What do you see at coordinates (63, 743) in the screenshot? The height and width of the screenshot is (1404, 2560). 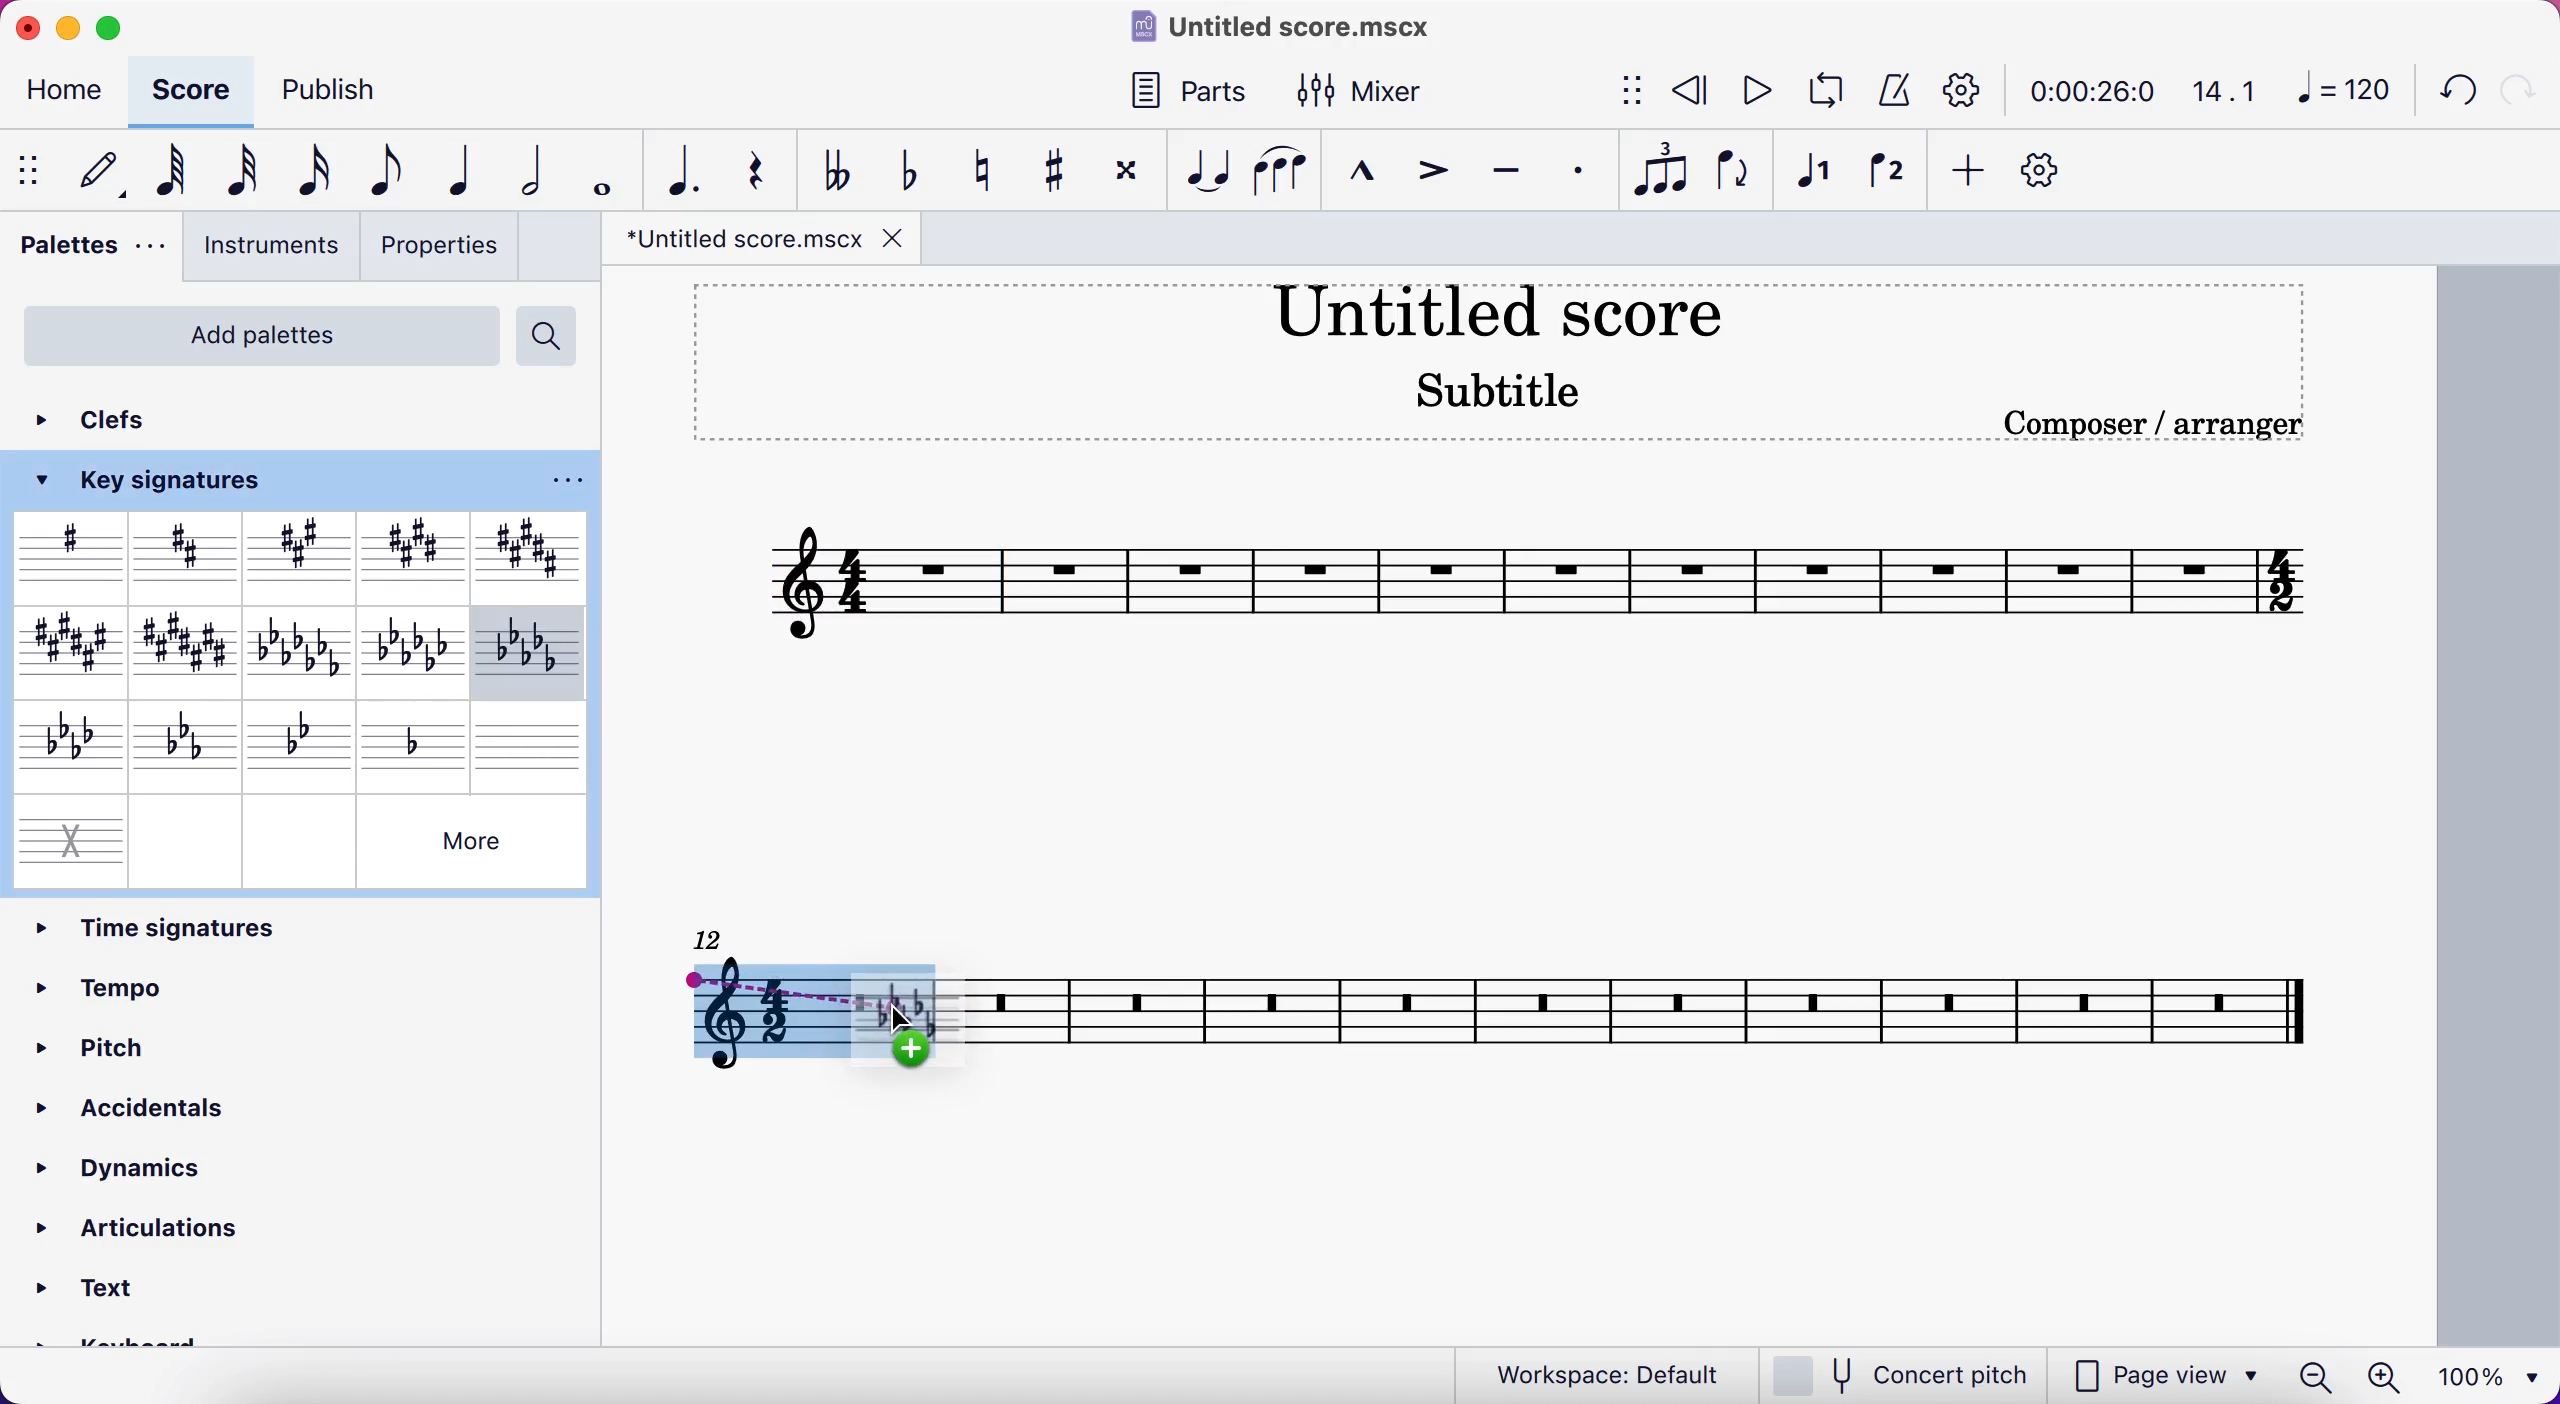 I see `F minor` at bounding box center [63, 743].